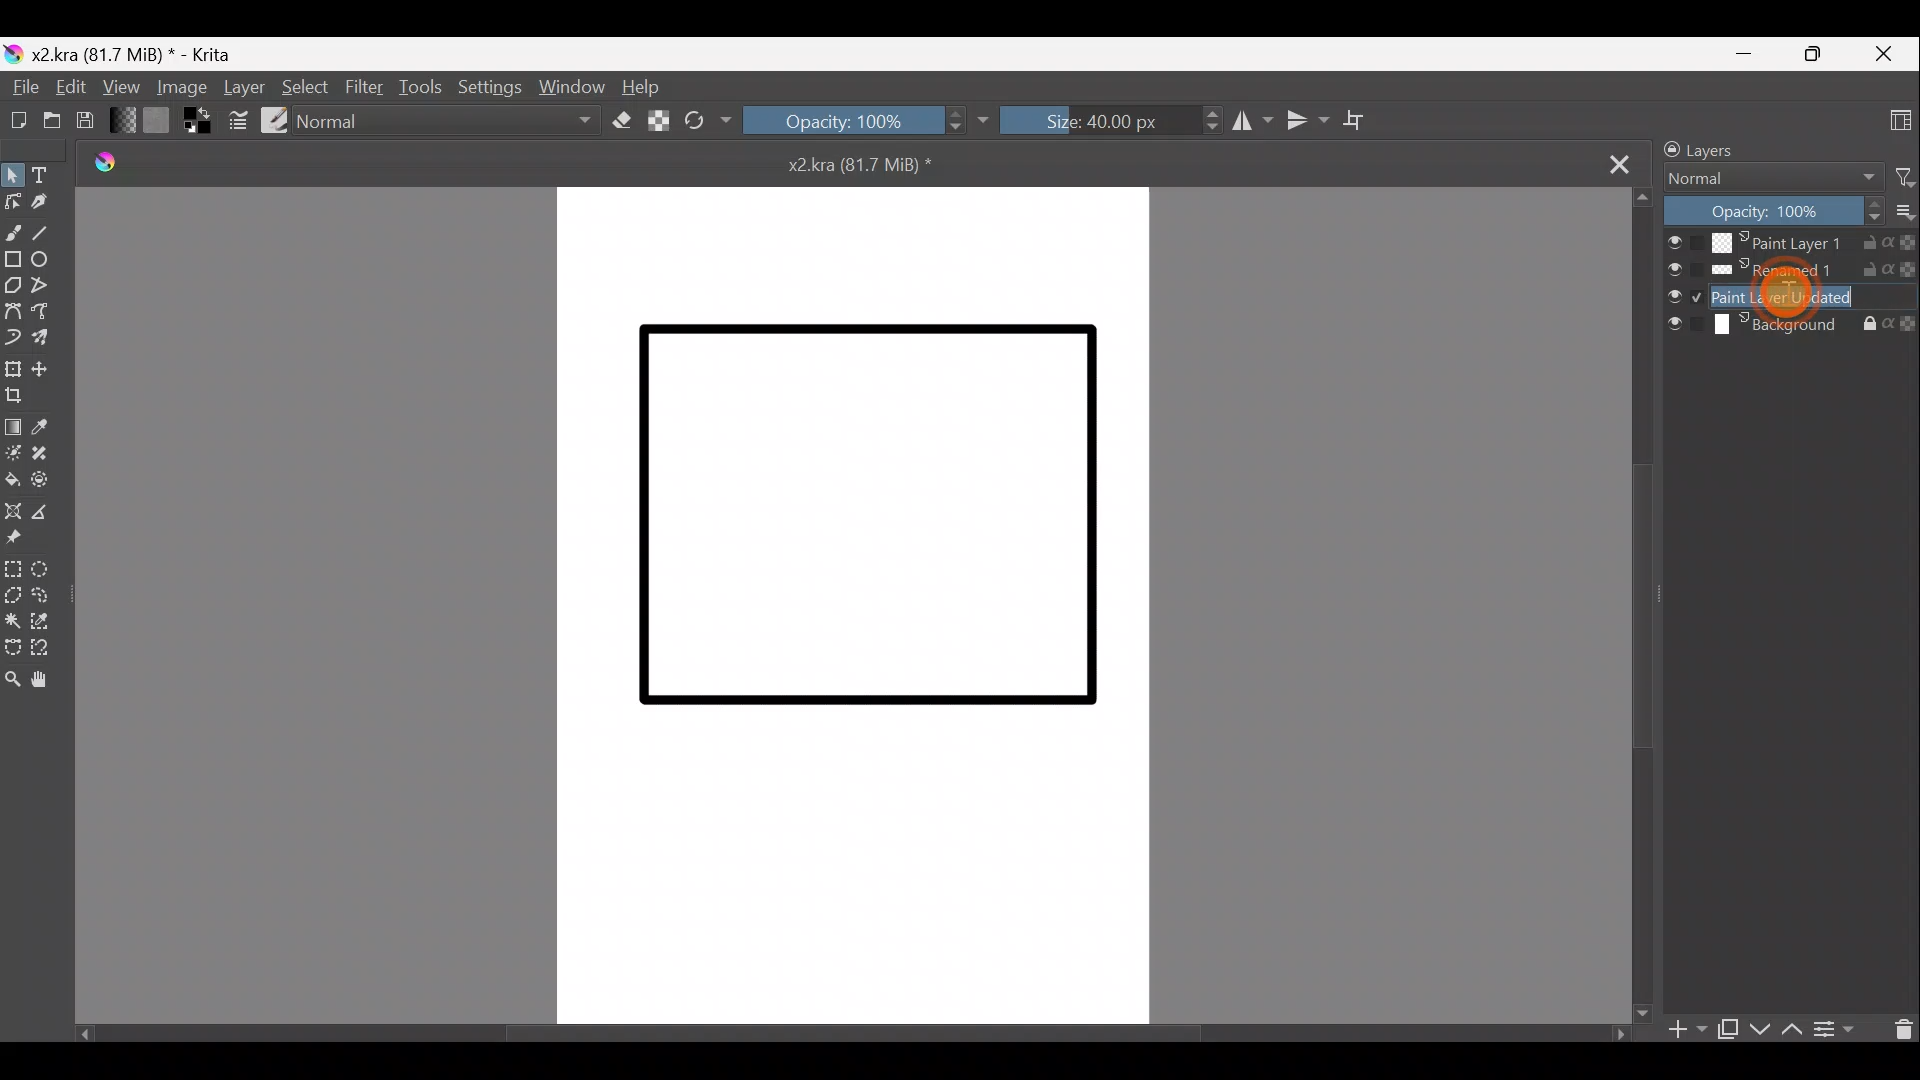 The height and width of the screenshot is (1080, 1920). Describe the element at coordinates (25, 541) in the screenshot. I see `Reference images tool` at that location.